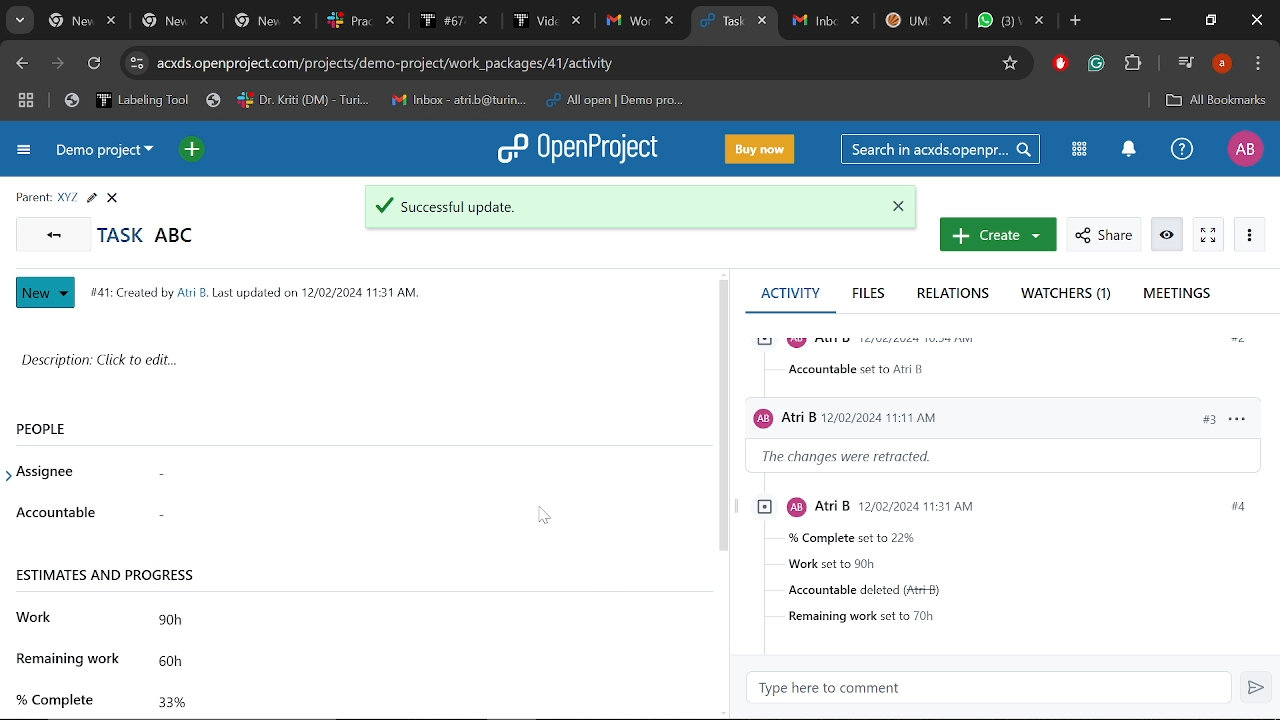  I want to click on Control and customize chrome, so click(1258, 64).